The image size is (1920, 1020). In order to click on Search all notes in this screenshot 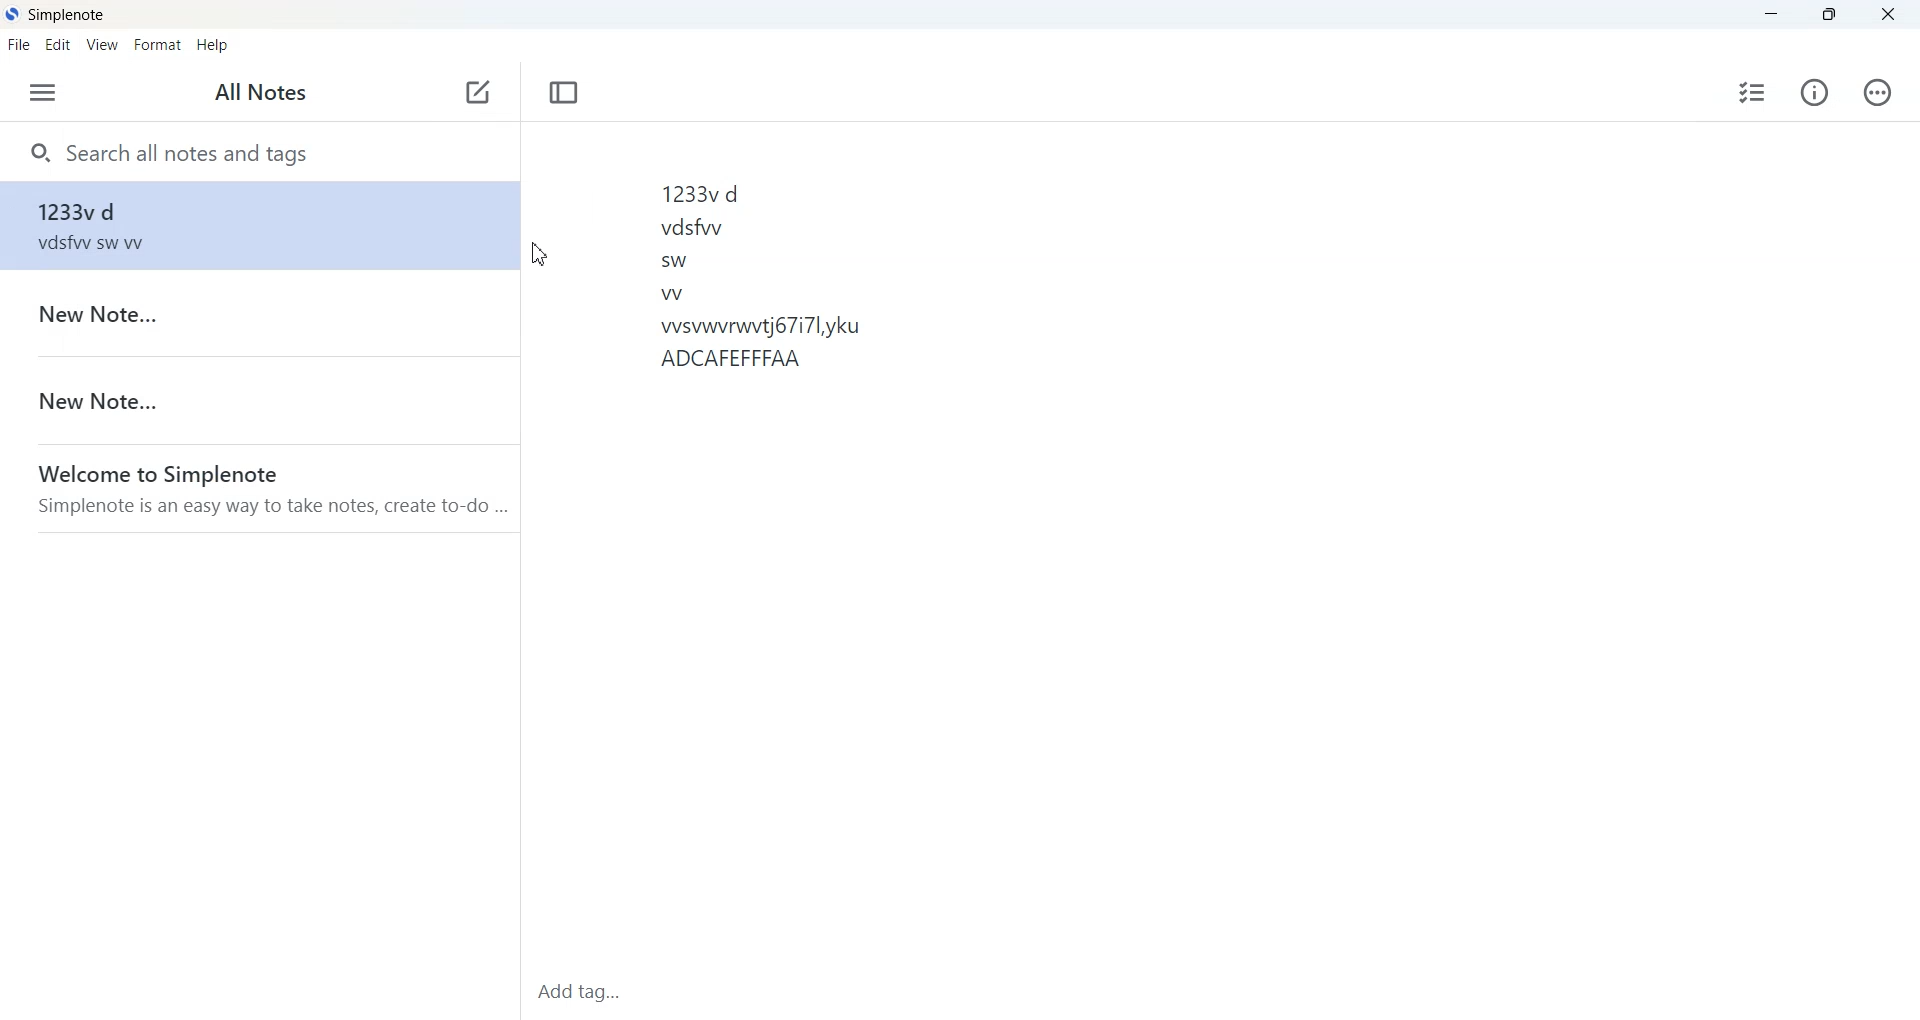, I will do `click(256, 152)`.